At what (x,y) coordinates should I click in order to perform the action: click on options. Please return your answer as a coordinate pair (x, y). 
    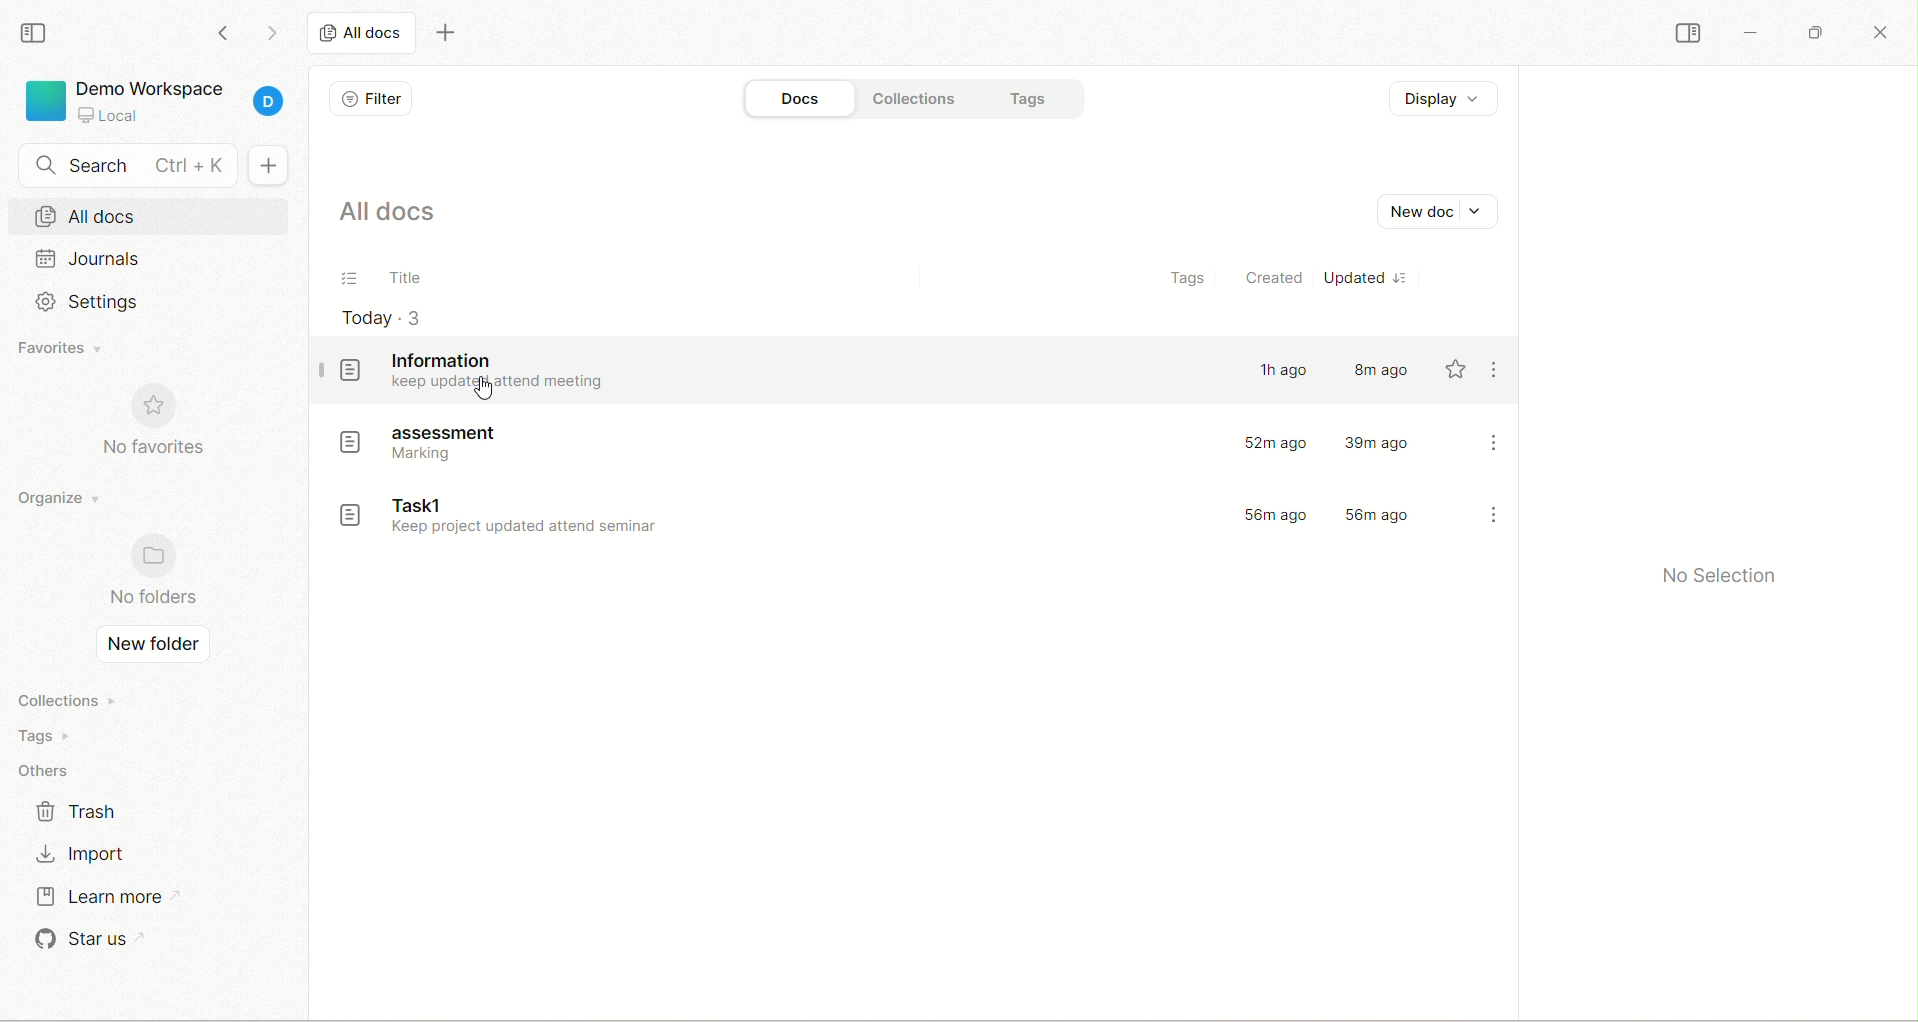
    Looking at the image, I should click on (1494, 370).